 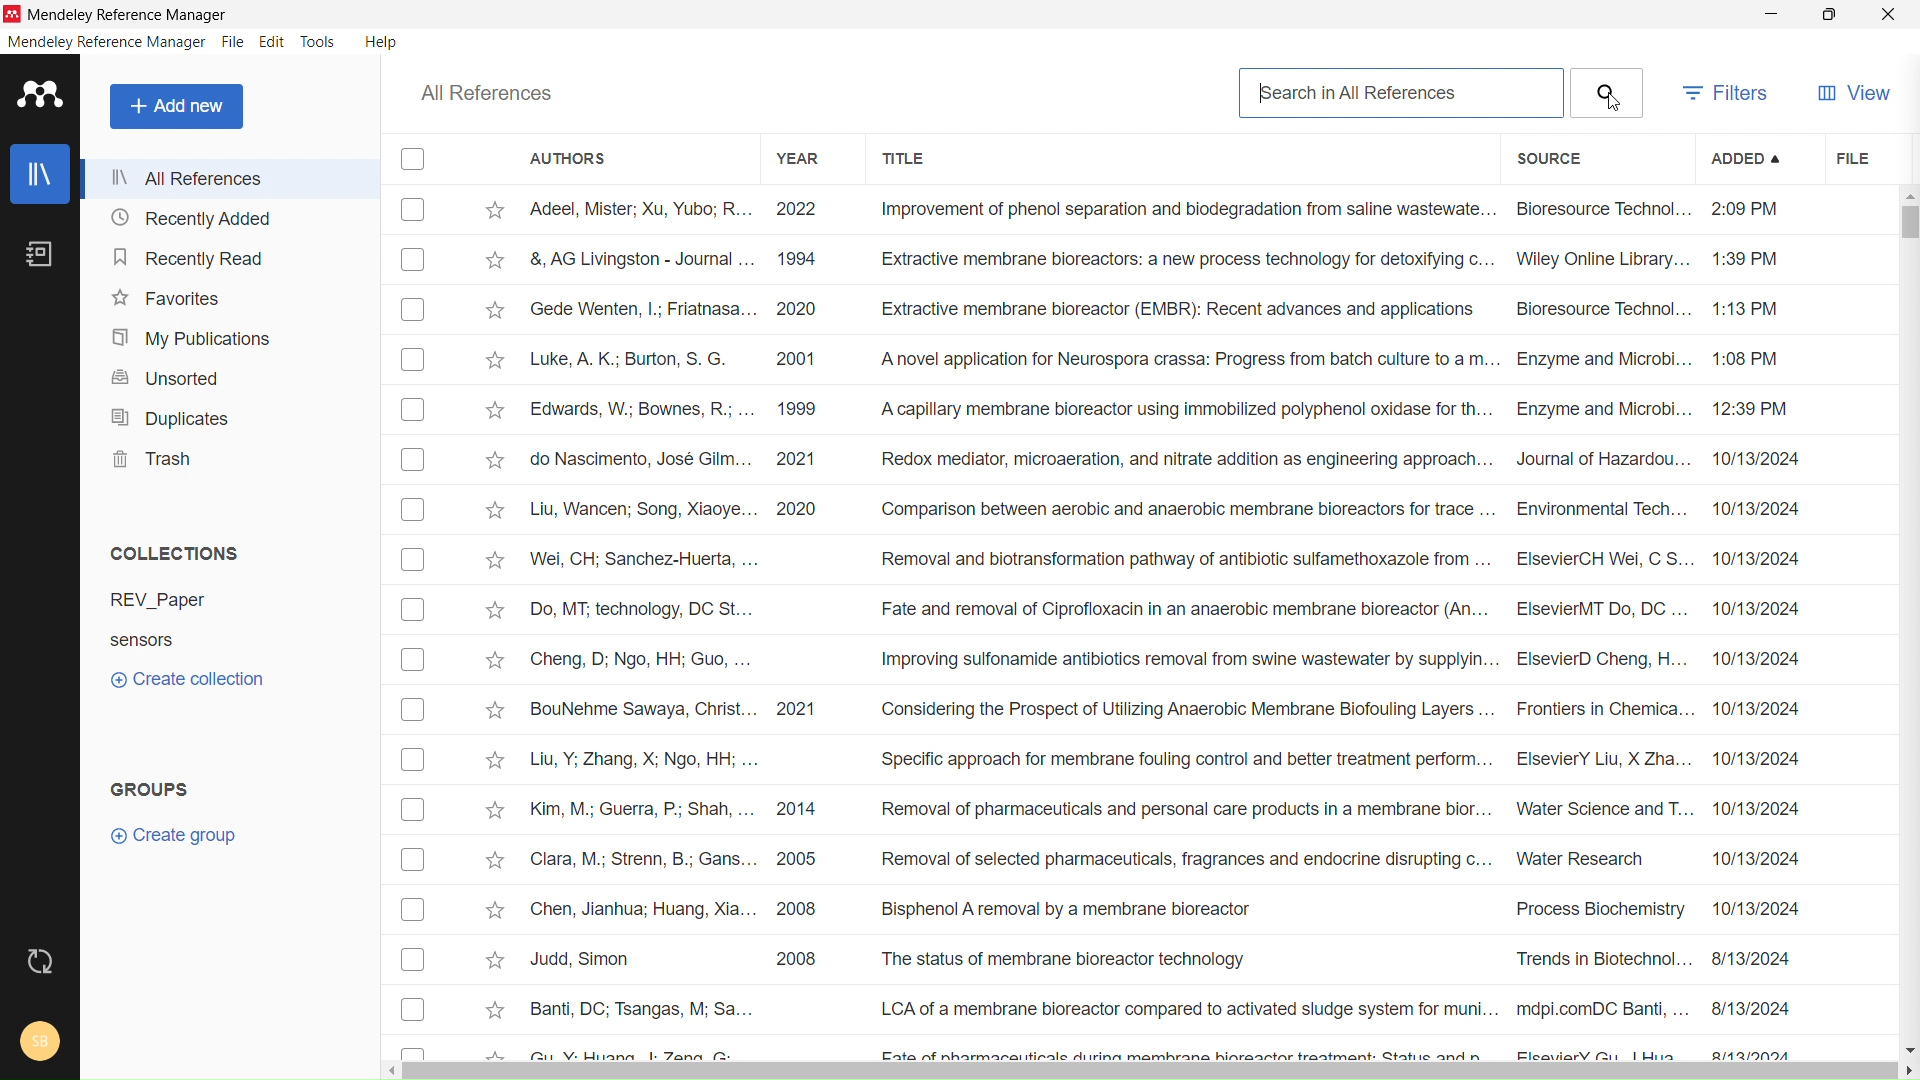 What do you see at coordinates (1168, 807) in the screenshot?
I see `Kim, M.; Guerra, P; Shah, ... 2014 Removal of pharmaceuticals and personal care products in a membrane bior... Water Science and T... 10/13/2024` at bounding box center [1168, 807].